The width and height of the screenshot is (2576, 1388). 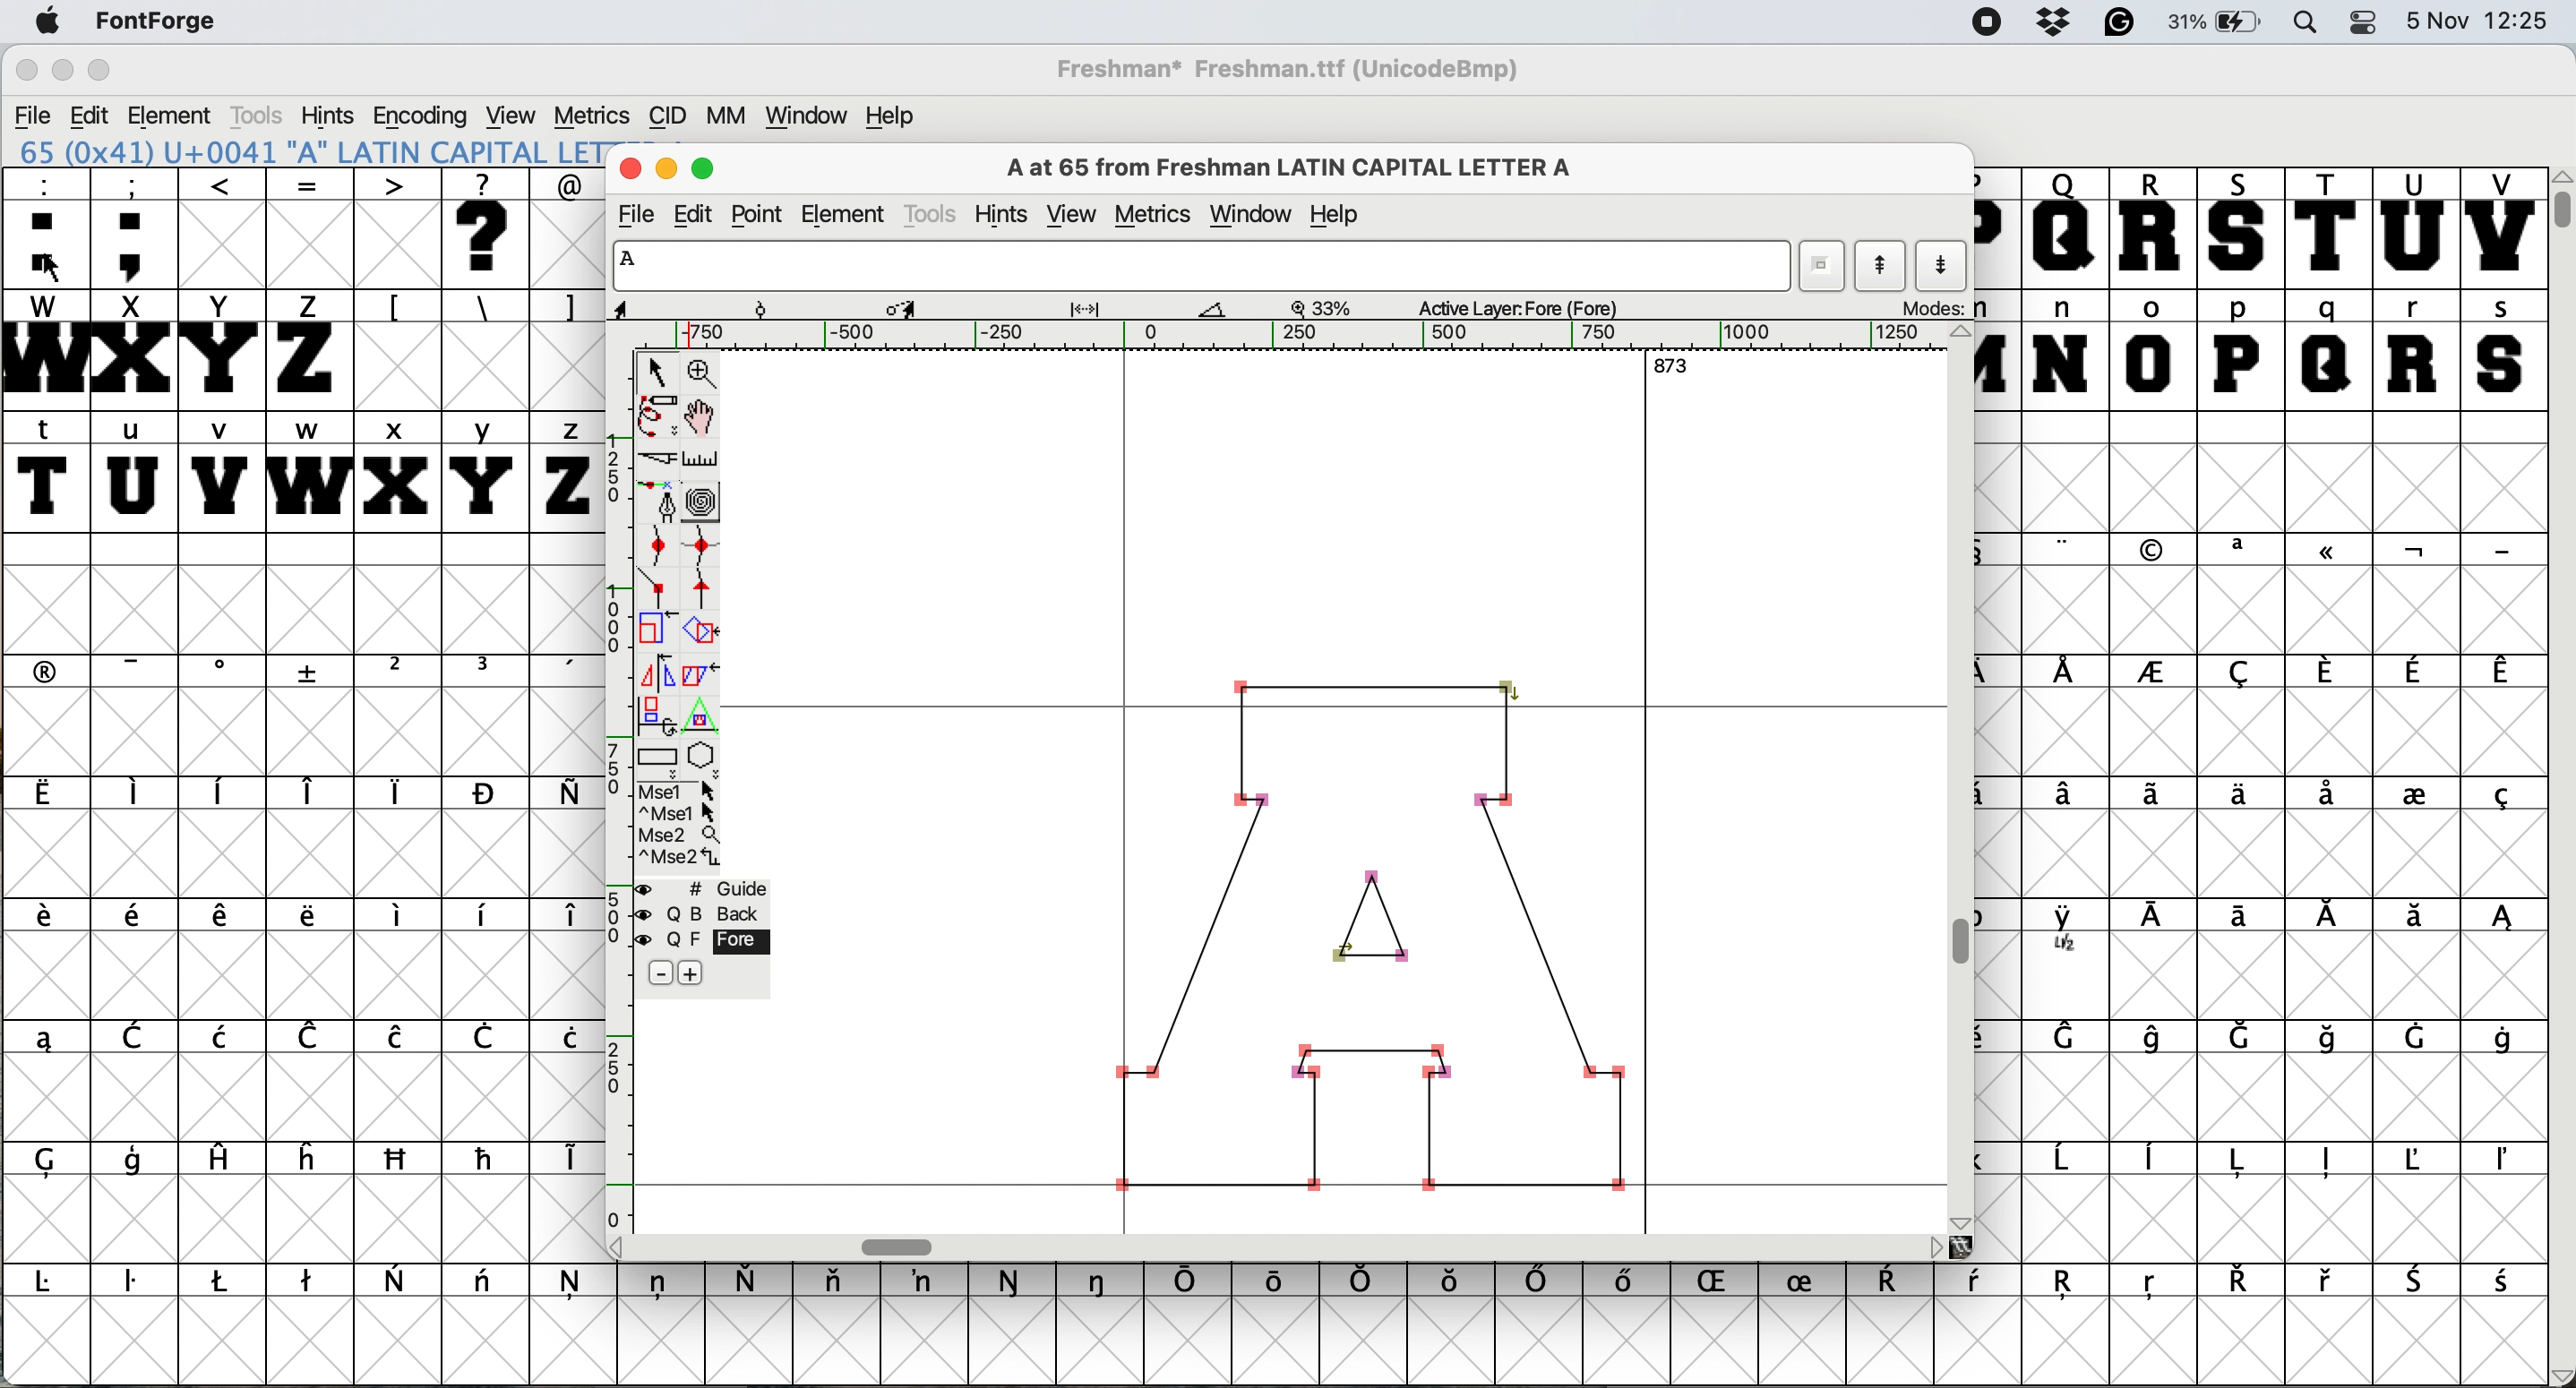 I want to click on symbol, so click(x=2068, y=796).